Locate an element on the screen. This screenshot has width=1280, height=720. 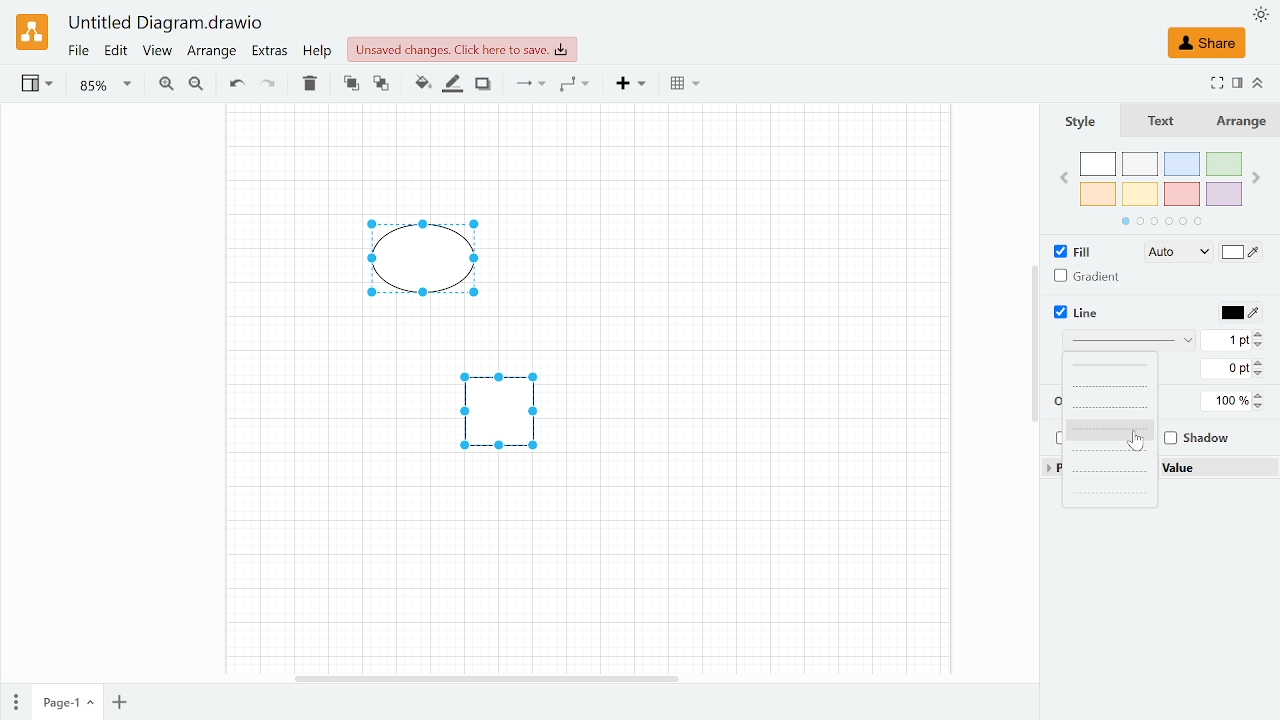
Fill style is located at coordinates (1170, 253).